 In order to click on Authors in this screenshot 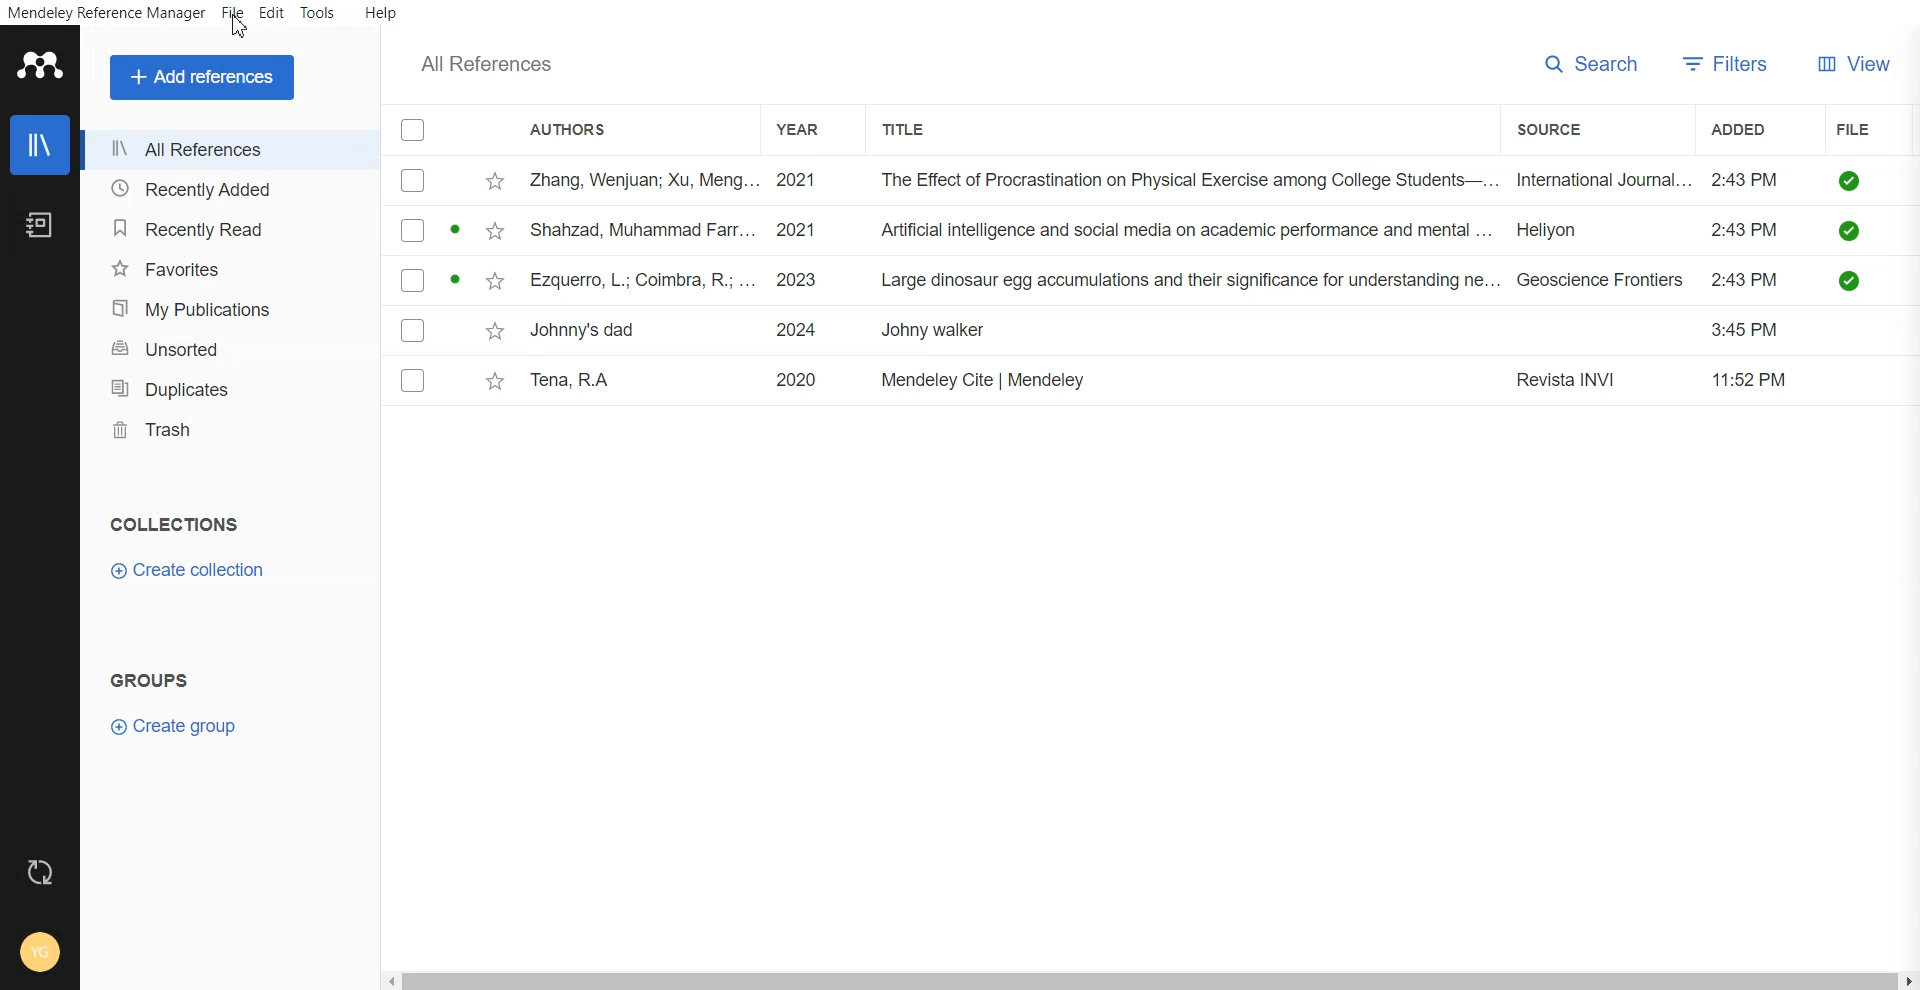, I will do `click(578, 129)`.